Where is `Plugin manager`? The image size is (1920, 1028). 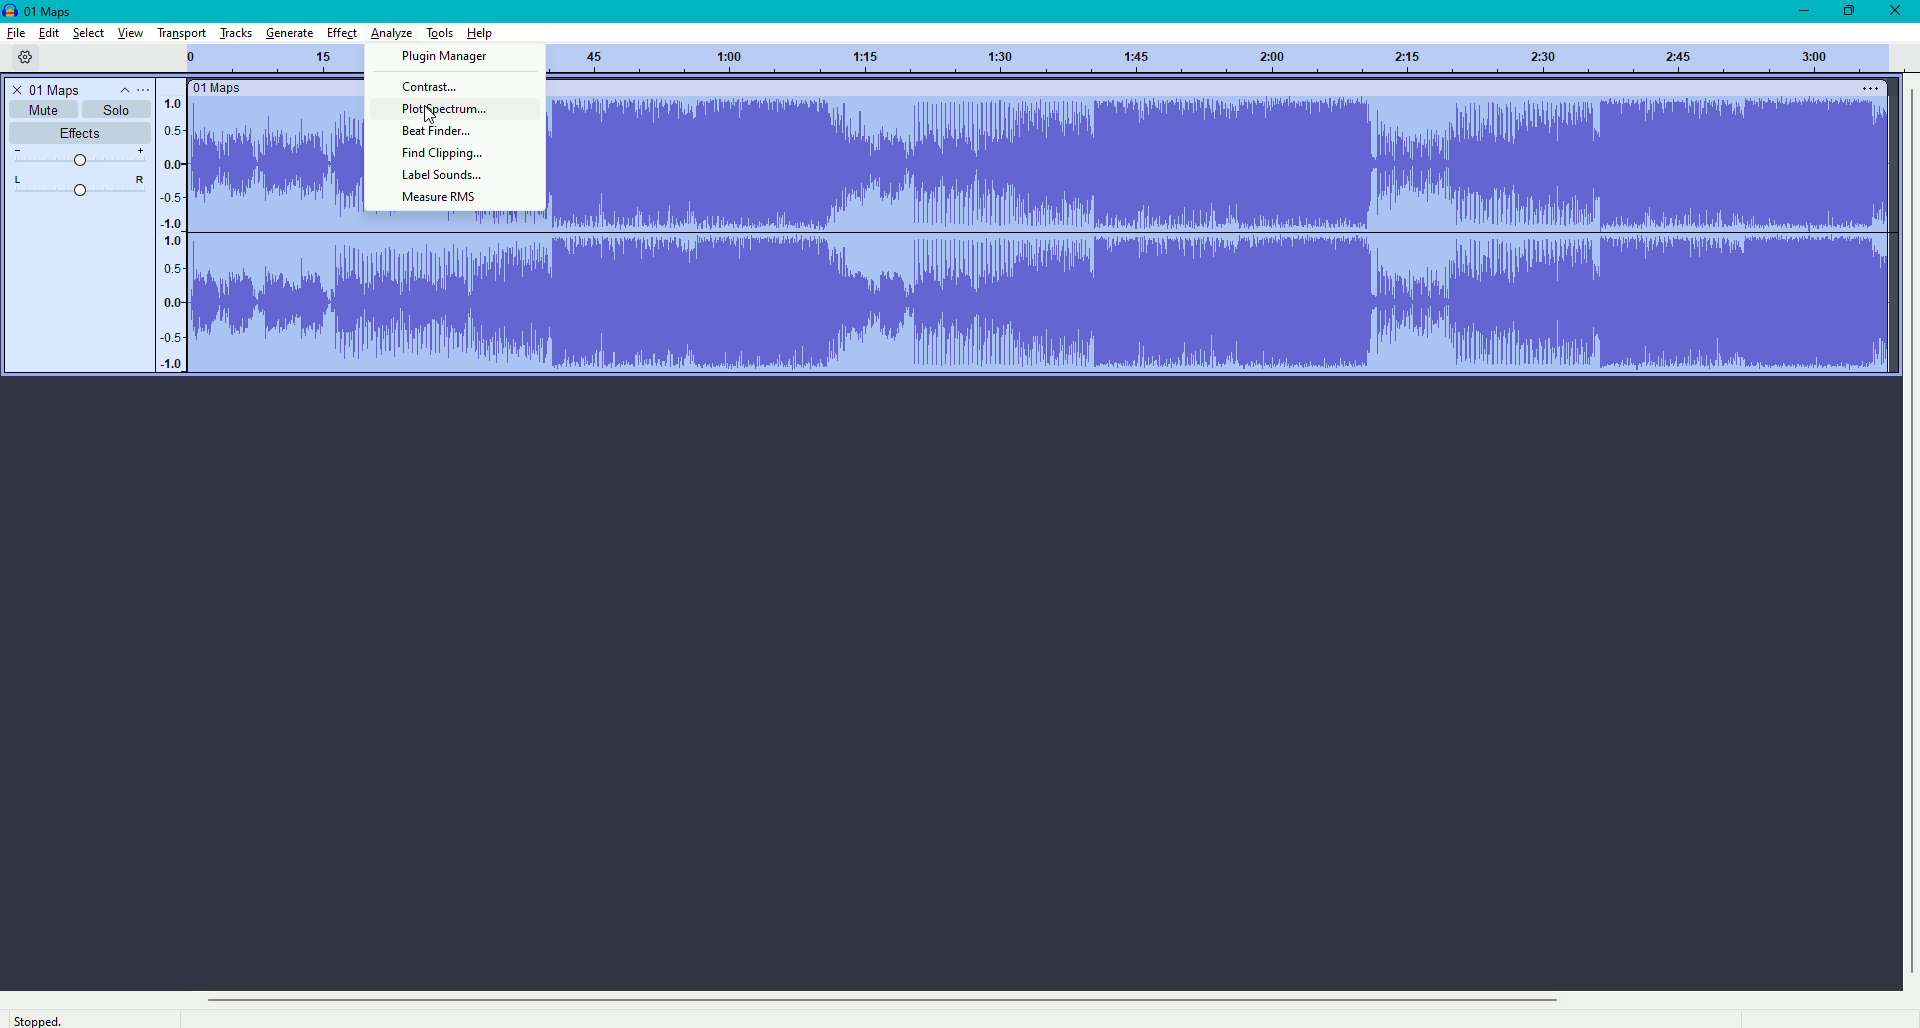
Plugin manager is located at coordinates (449, 56).